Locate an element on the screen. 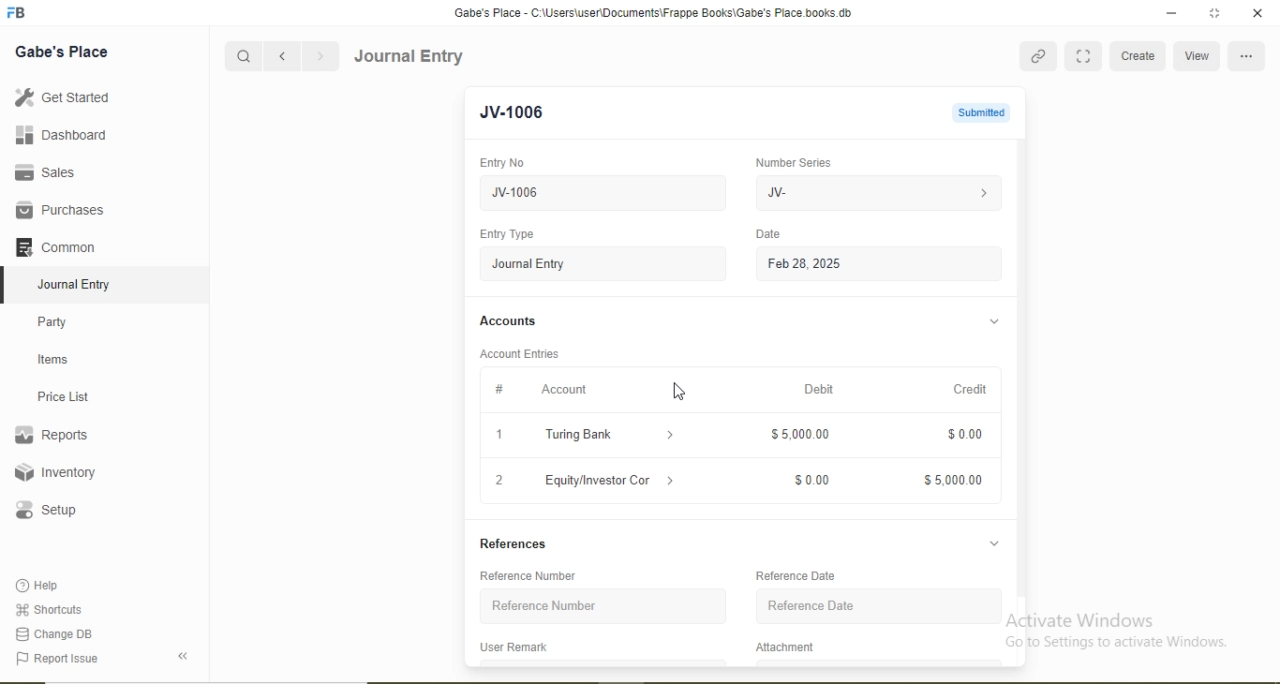 The width and height of the screenshot is (1280, 684). Accounts is located at coordinates (508, 320).